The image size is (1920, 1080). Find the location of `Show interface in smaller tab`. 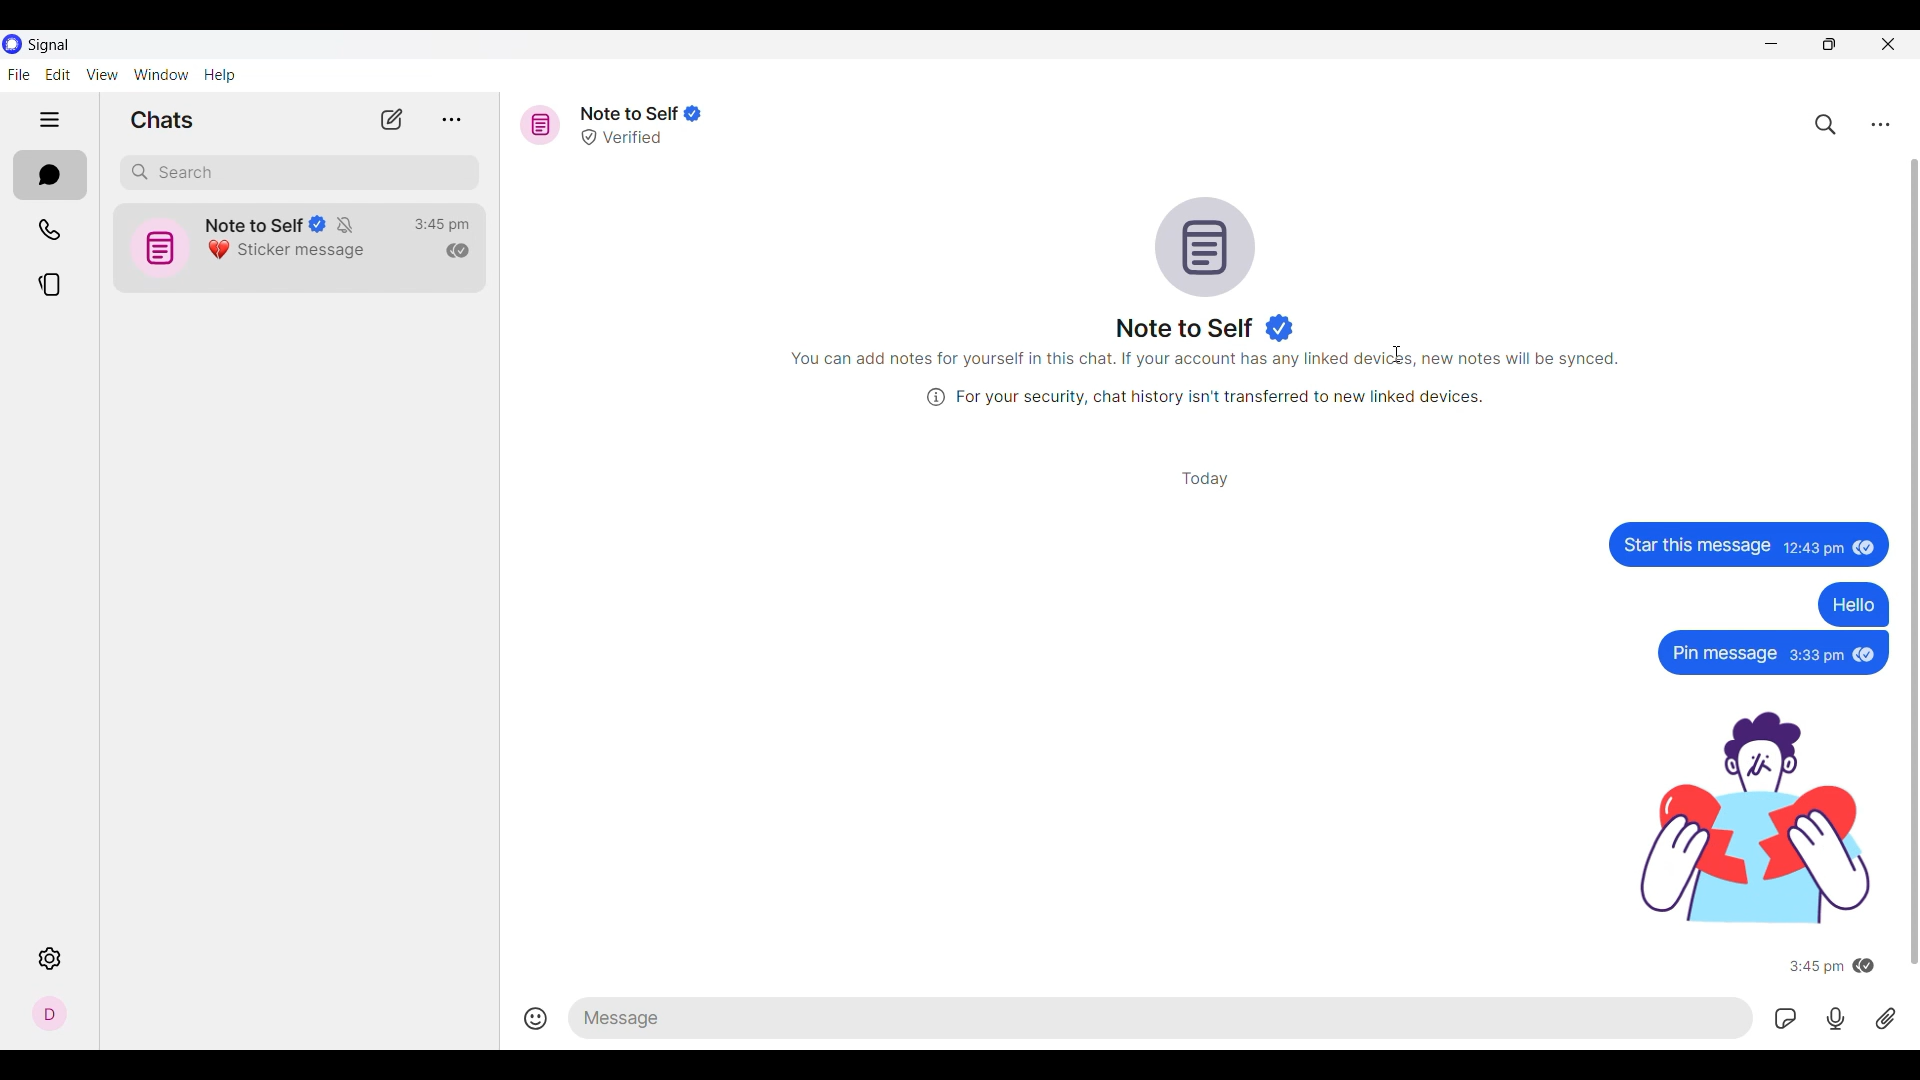

Show interface in smaller tab is located at coordinates (1833, 43).